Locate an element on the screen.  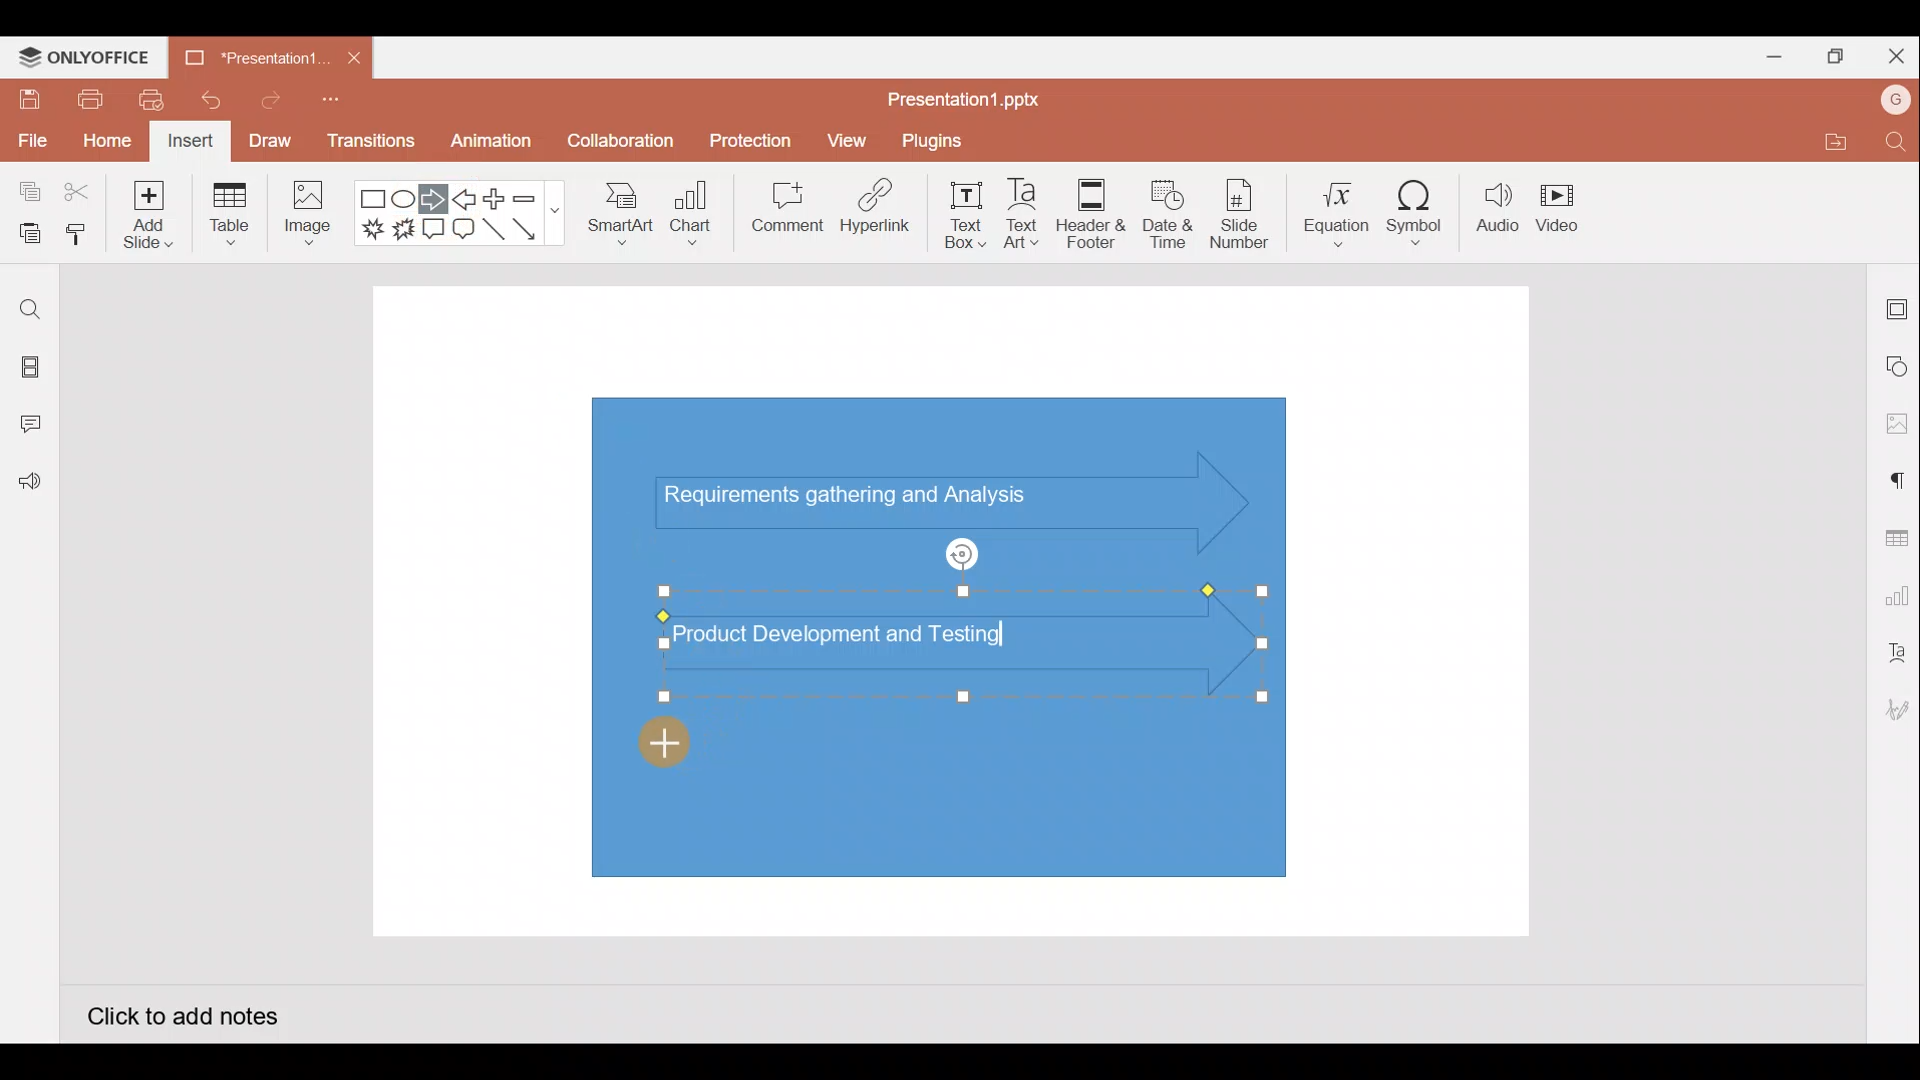
Minus is located at coordinates (535, 197).